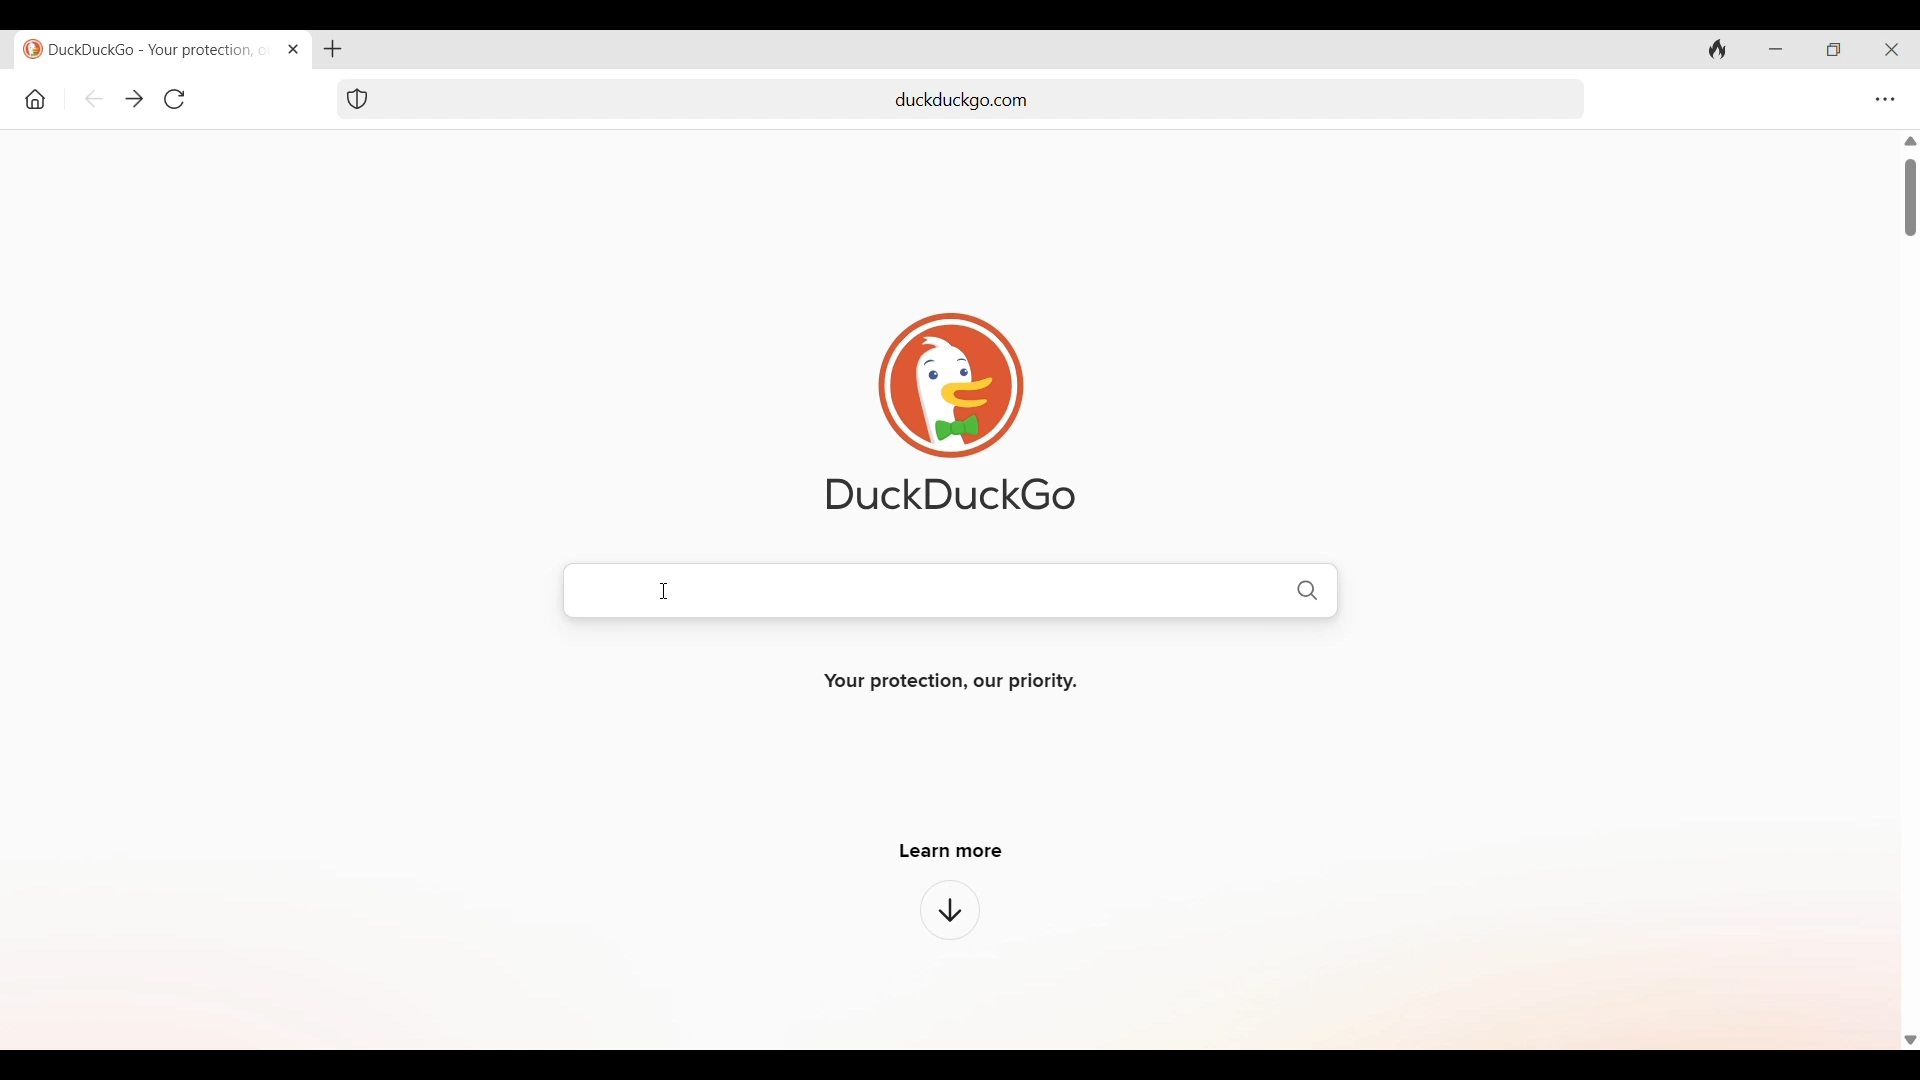 Image resolution: width=1920 pixels, height=1080 pixels. What do you see at coordinates (945, 590) in the screenshot?
I see `Duckduckgo search bar` at bounding box center [945, 590].